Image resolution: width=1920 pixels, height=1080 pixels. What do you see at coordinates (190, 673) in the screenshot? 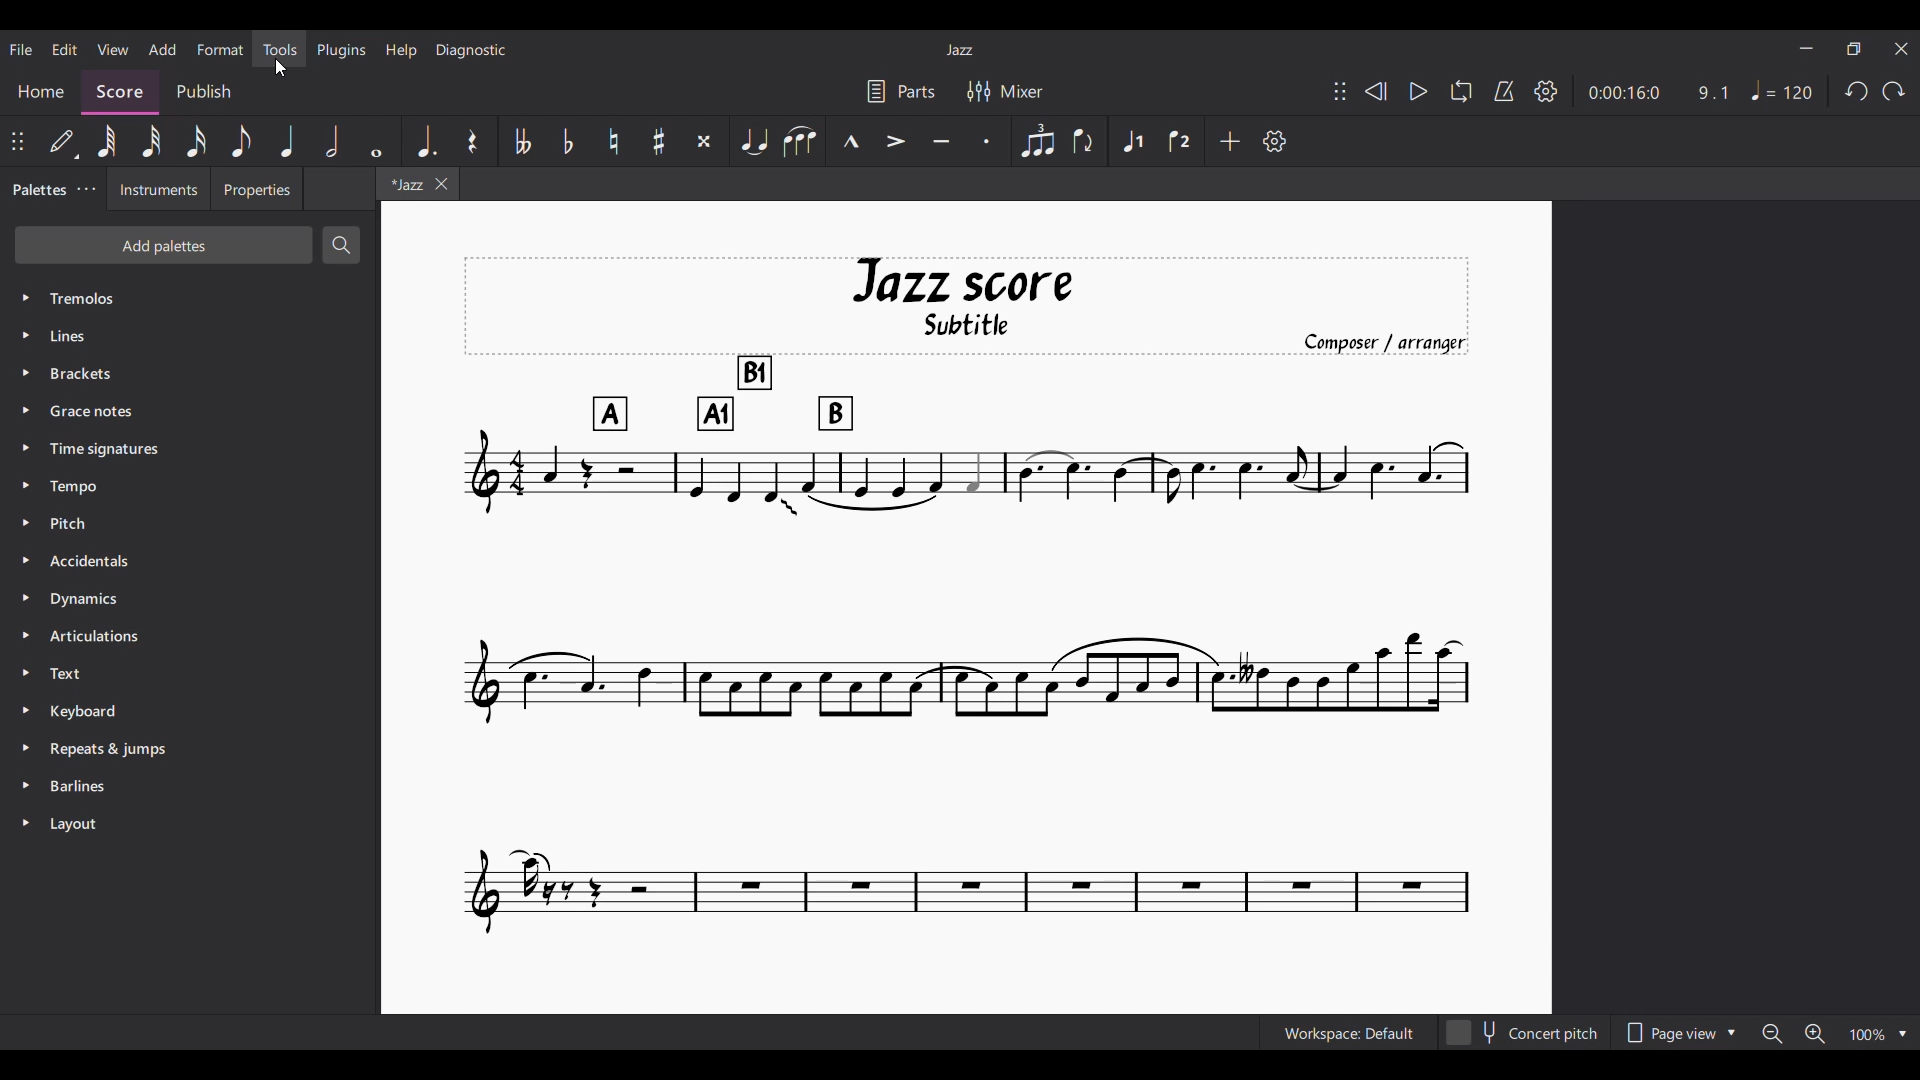
I see `Text` at bounding box center [190, 673].